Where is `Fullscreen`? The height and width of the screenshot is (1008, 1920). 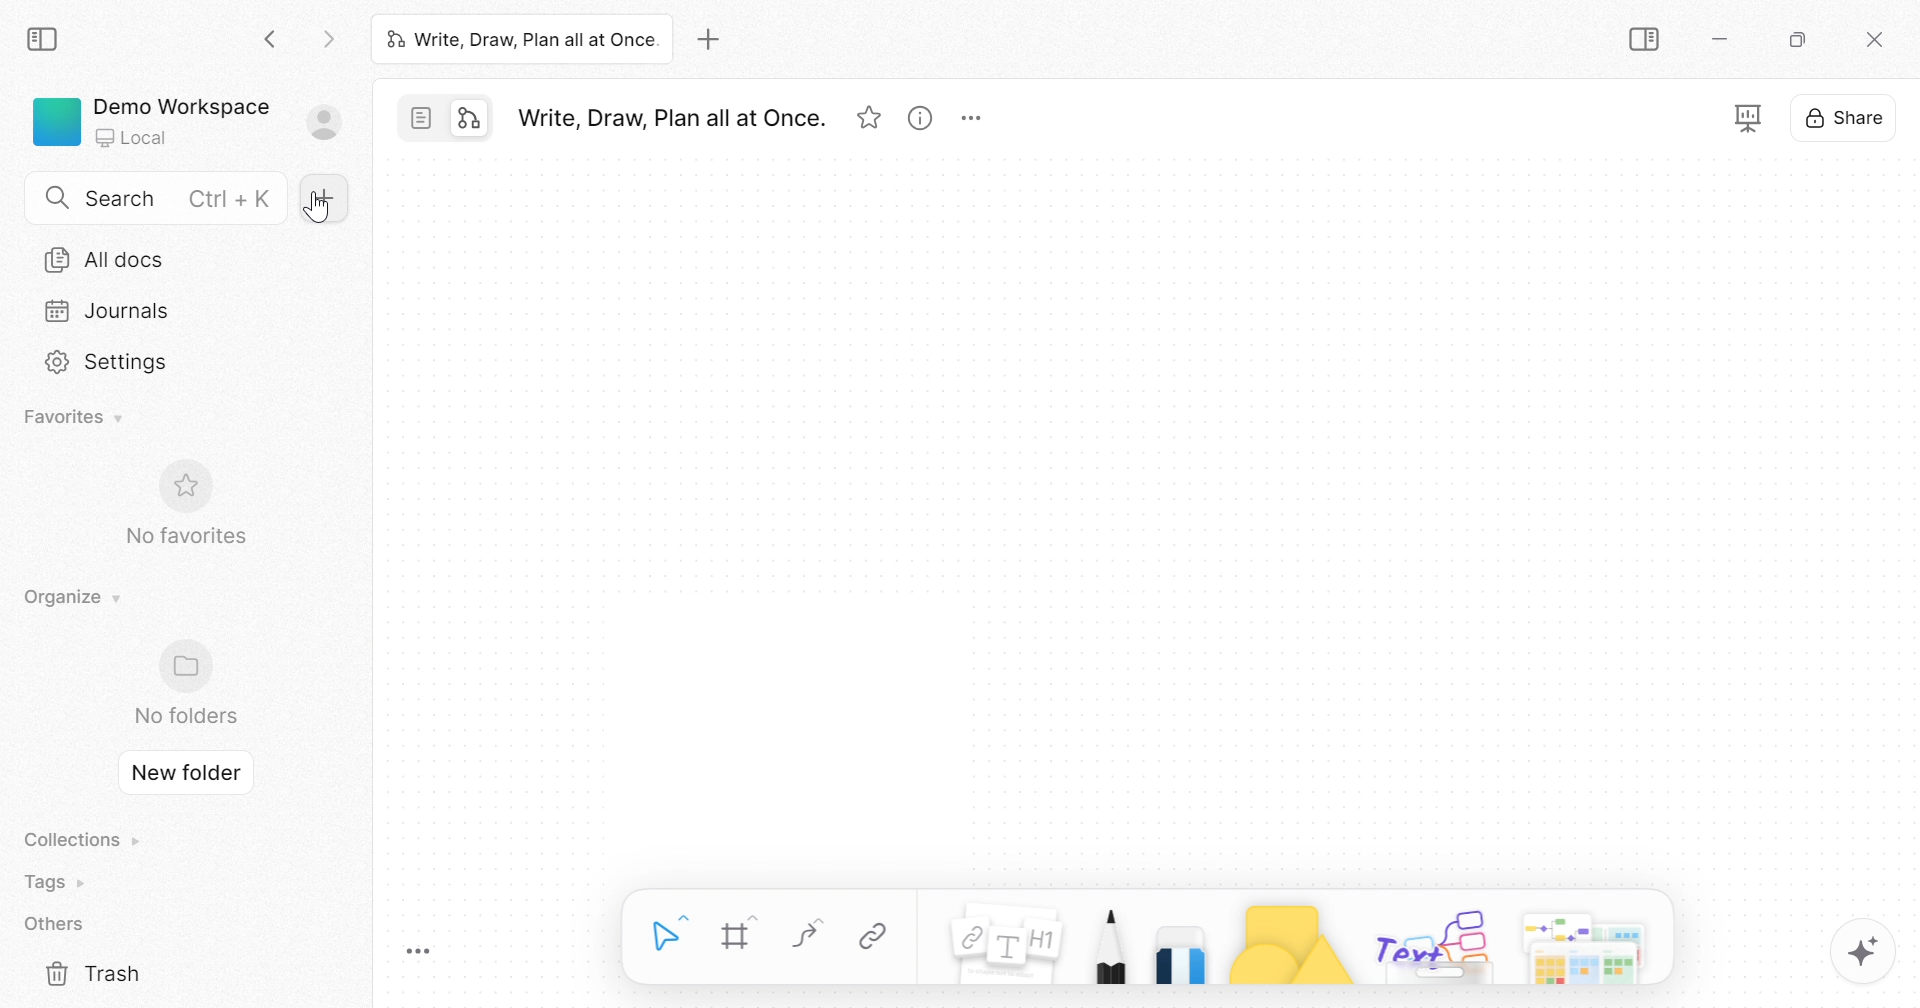
Fullscreen is located at coordinates (1747, 117).